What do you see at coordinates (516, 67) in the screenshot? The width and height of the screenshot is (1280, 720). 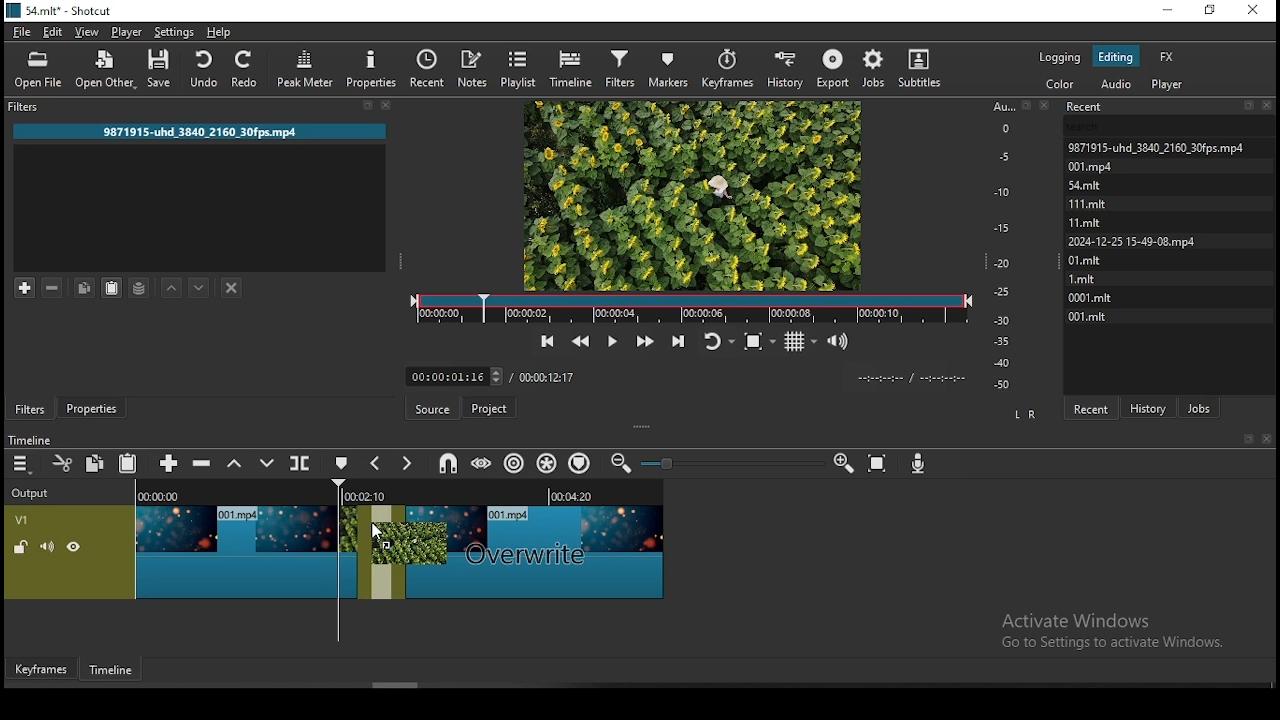 I see `playlist` at bounding box center [516, 67].